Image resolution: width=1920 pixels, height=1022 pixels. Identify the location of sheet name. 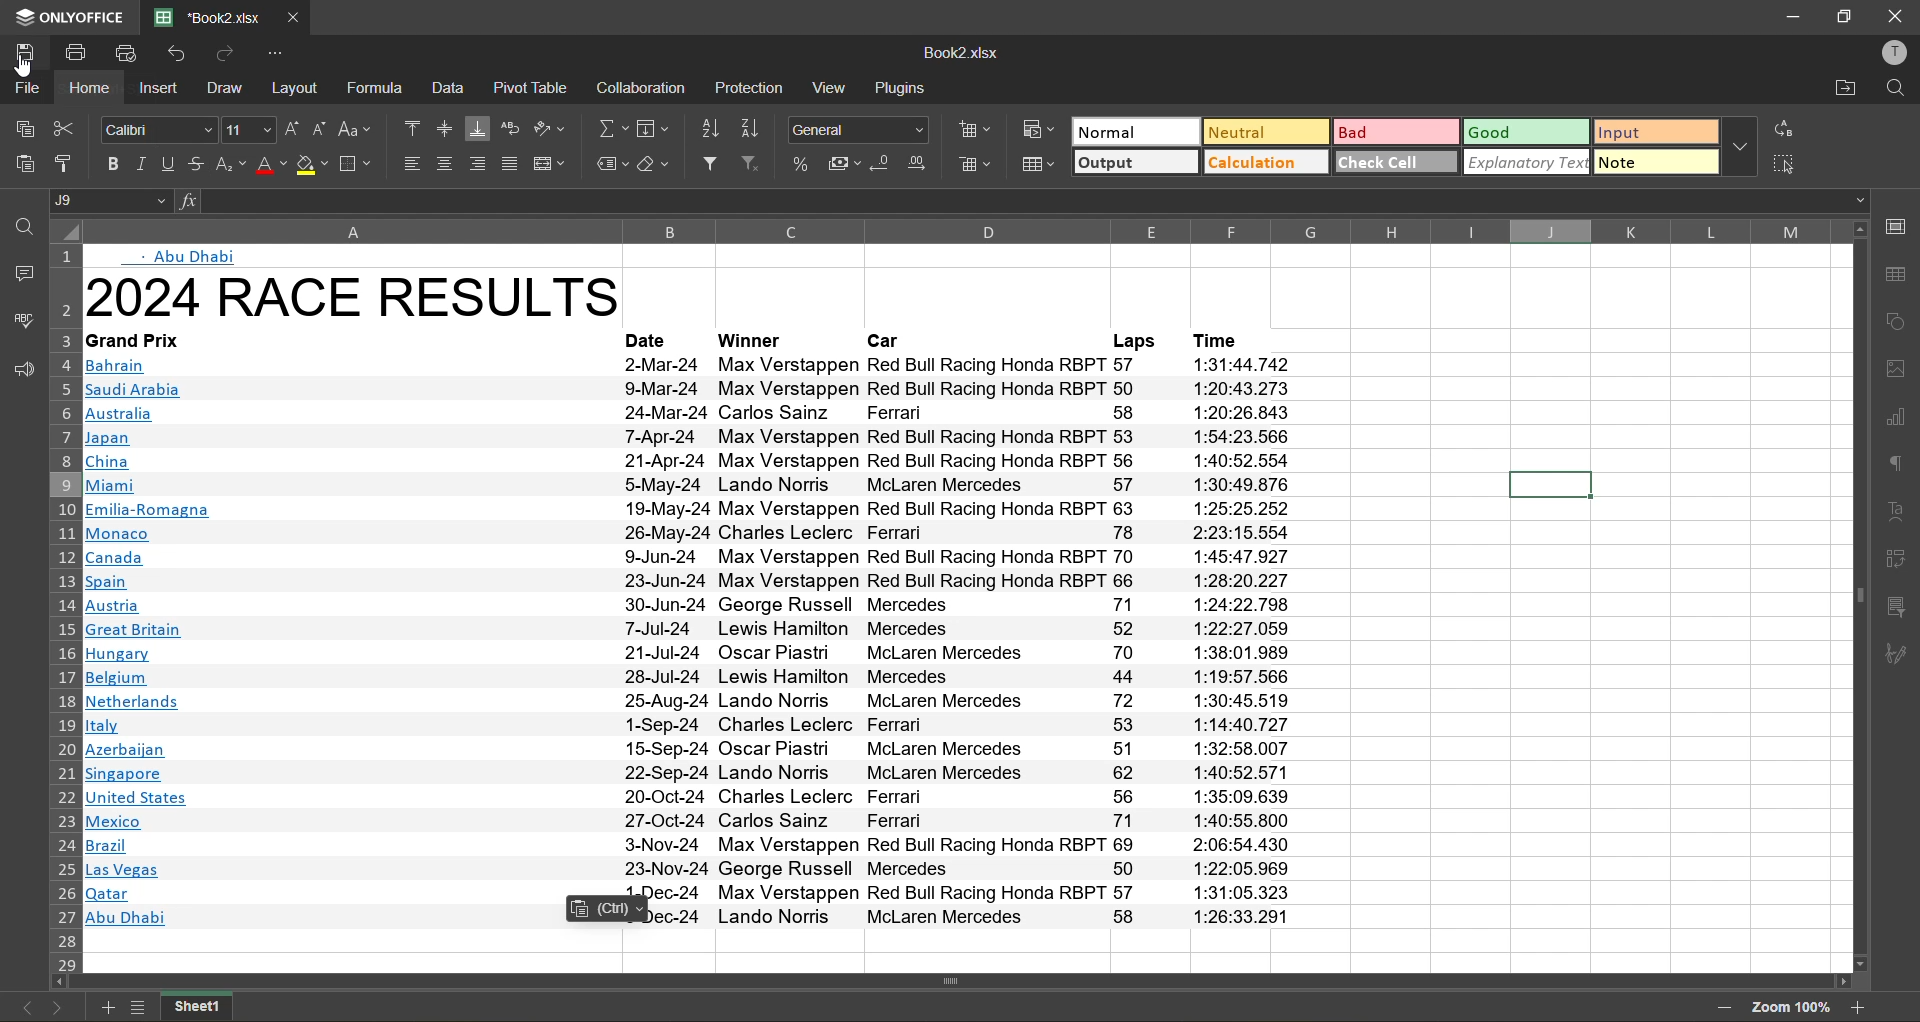
(196, 1007).